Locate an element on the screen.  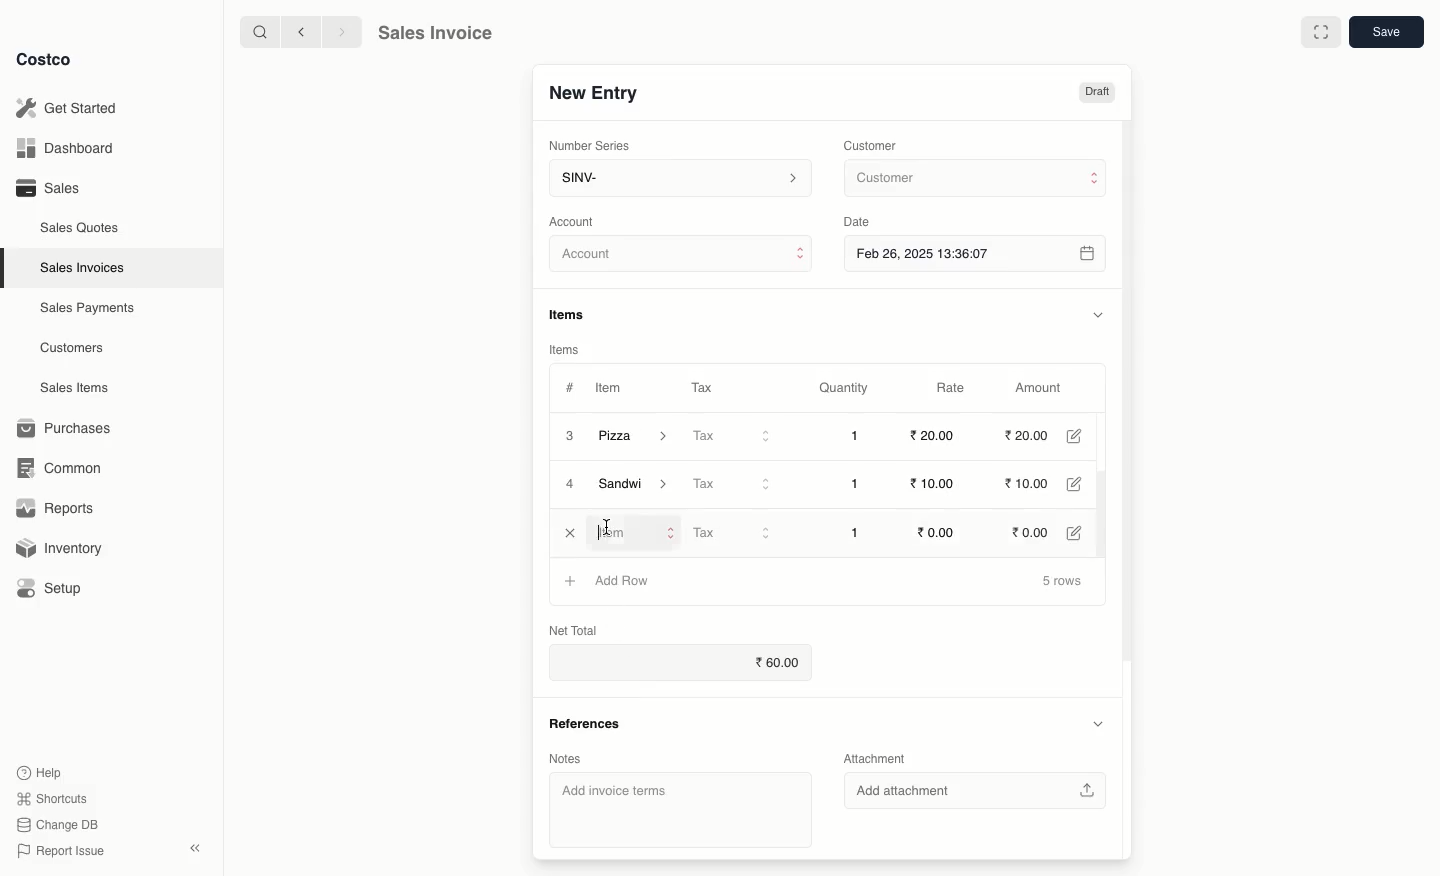
Date is located at coordinates (862, 222).